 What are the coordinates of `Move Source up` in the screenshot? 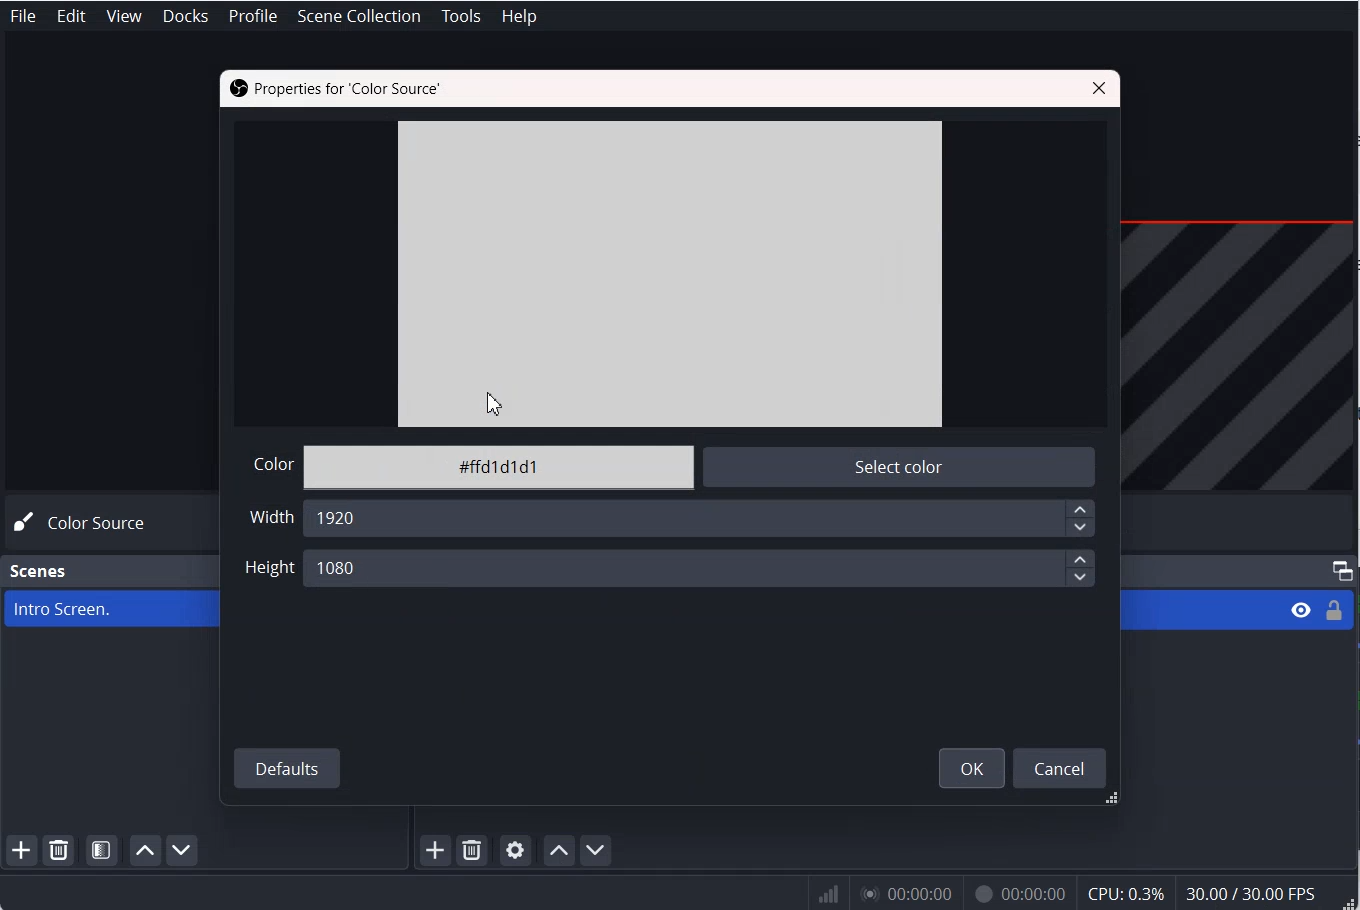 It's located at (558, 849).